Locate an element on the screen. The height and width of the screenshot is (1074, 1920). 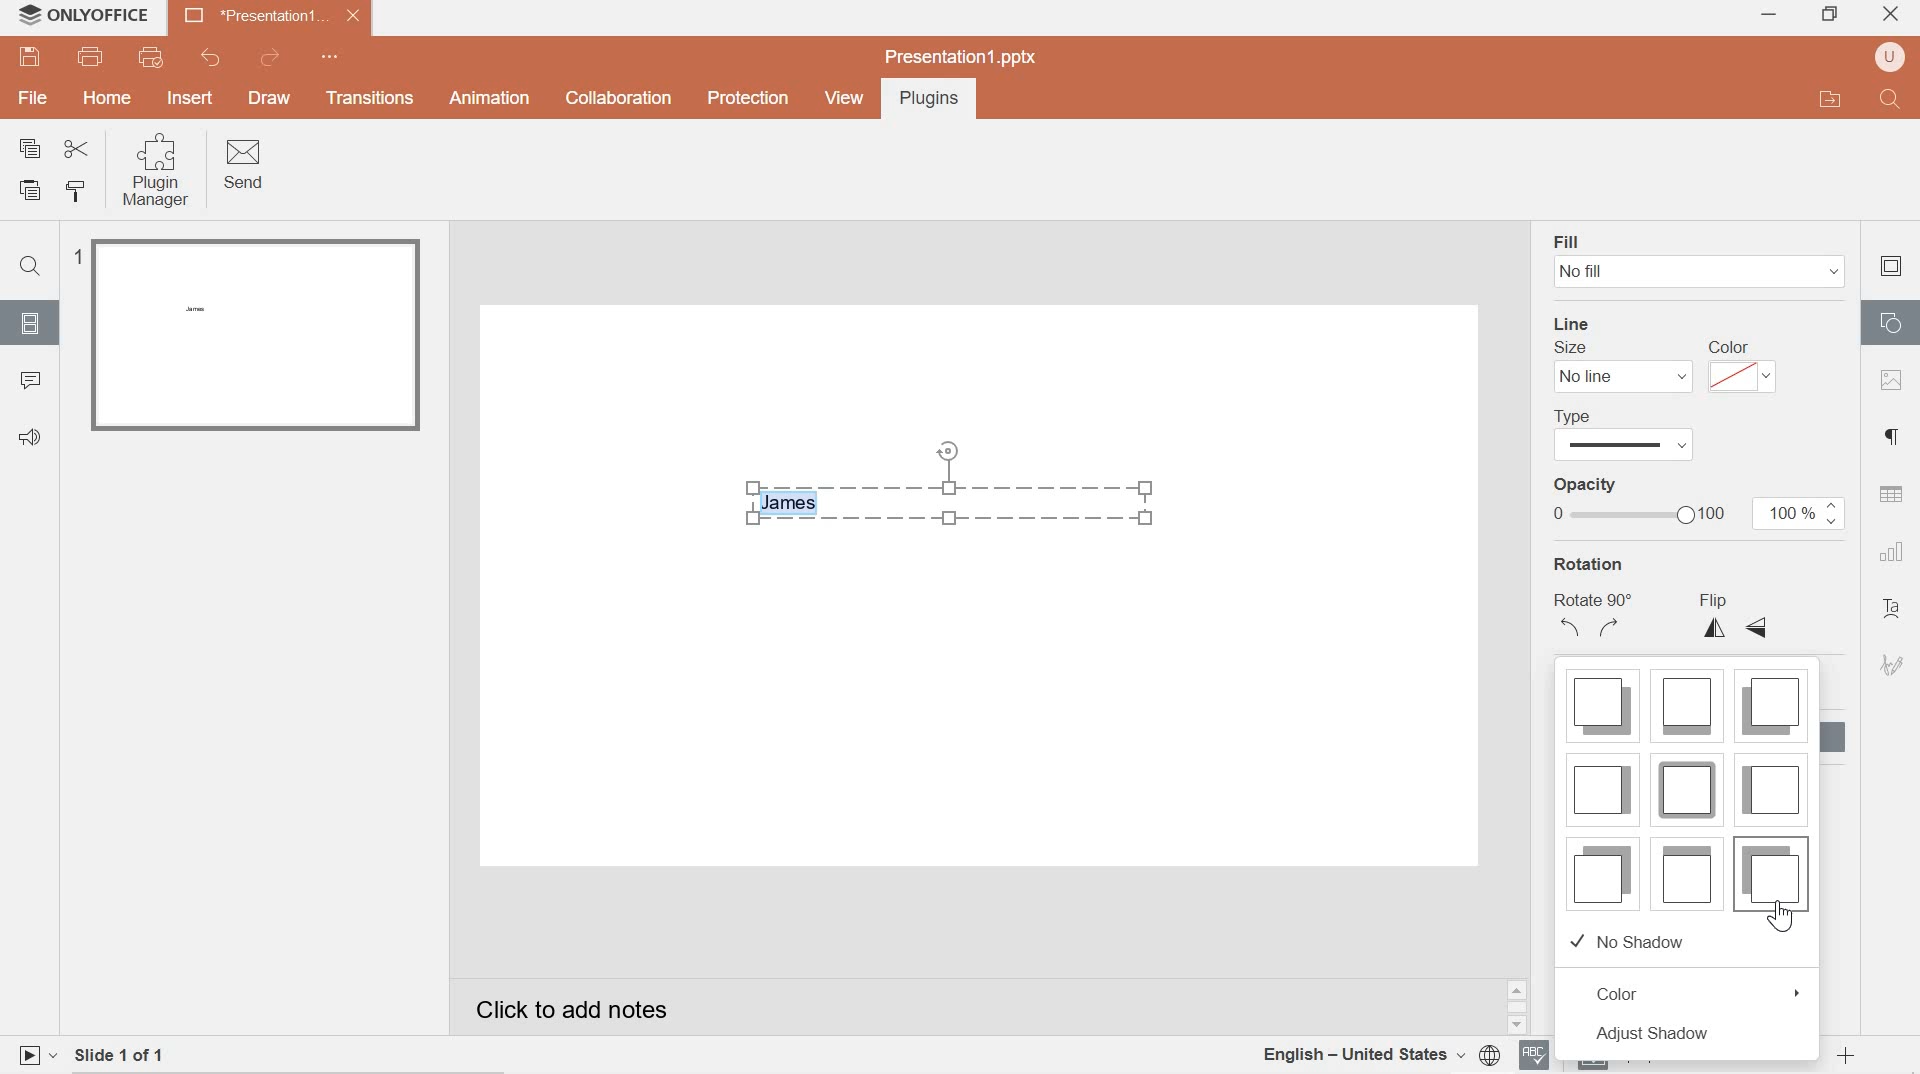
spell checker is located at coordinates (1536, 1055).